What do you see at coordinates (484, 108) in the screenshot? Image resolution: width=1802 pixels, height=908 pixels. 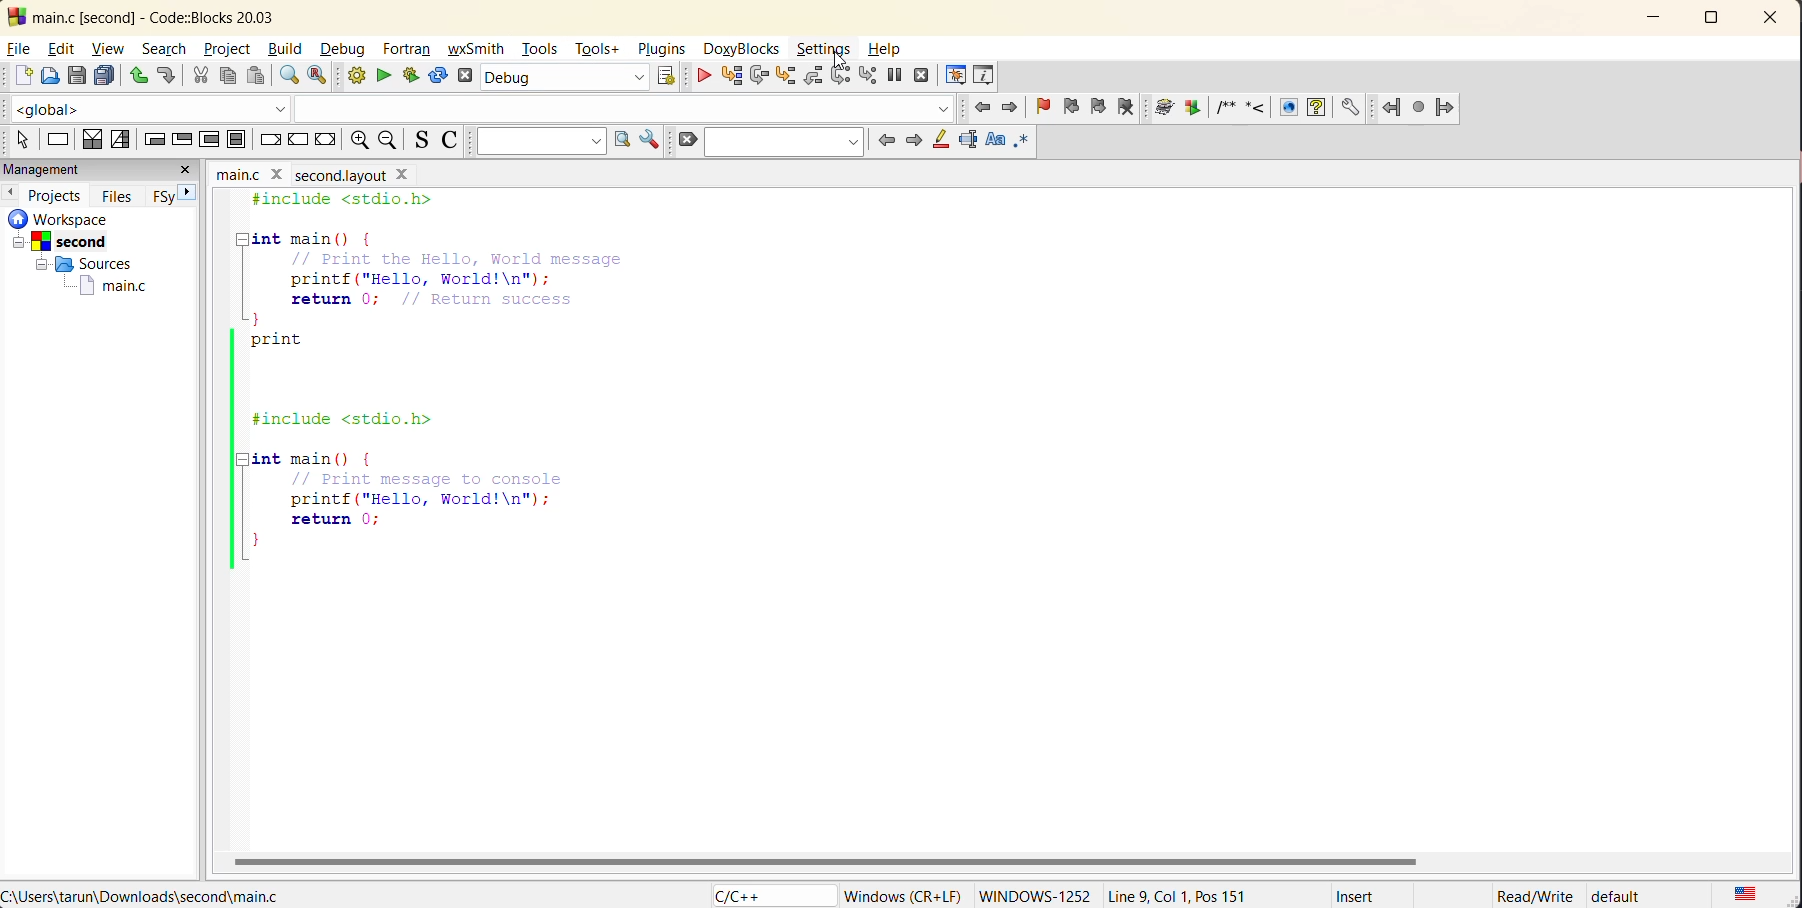 I see `code completion compiler` at bounding box center [484, 108].